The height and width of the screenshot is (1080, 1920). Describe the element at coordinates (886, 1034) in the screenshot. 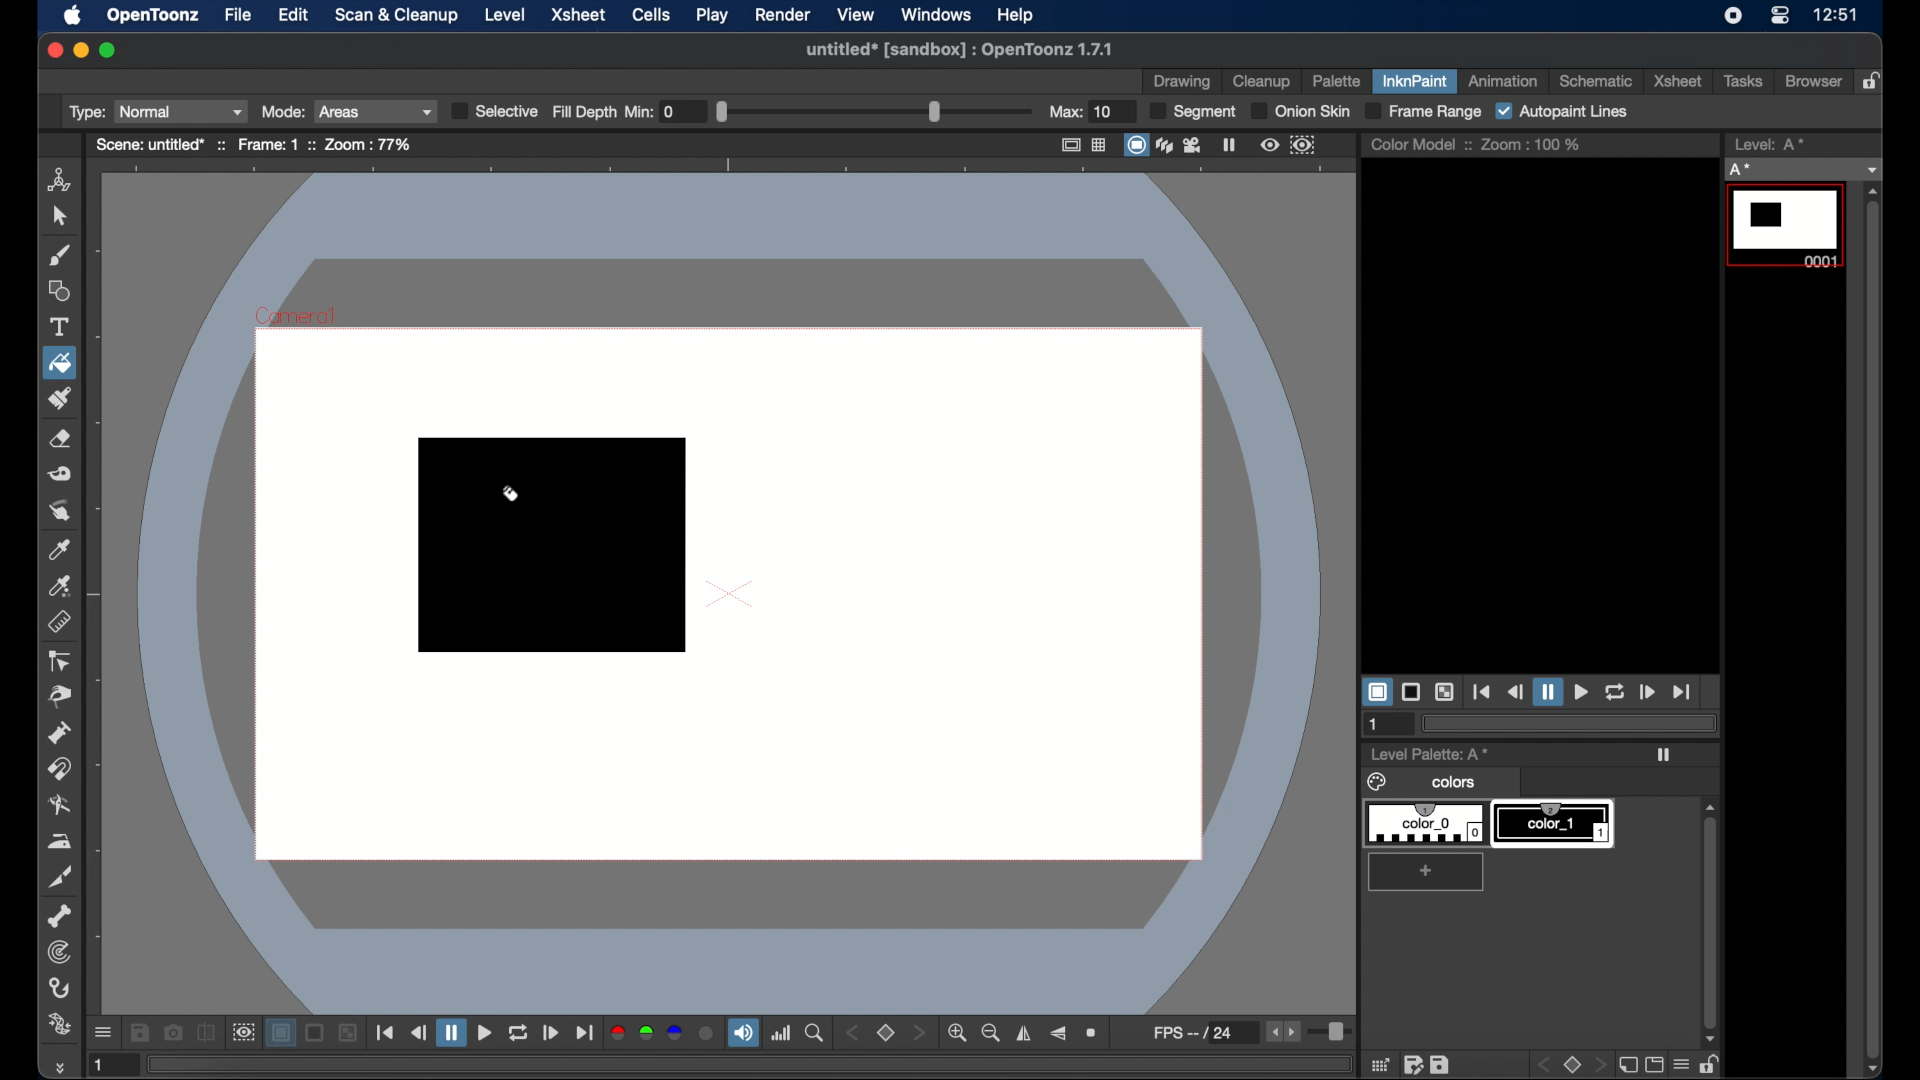

I see `set view` at that location.